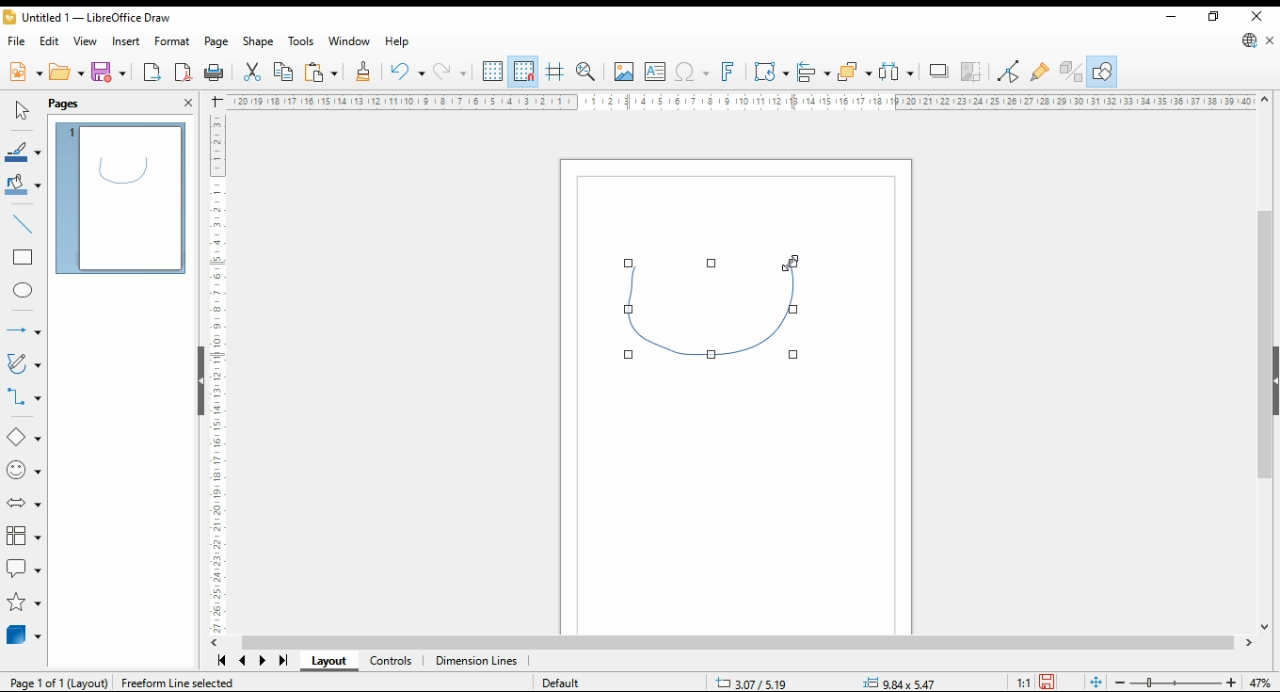 The image size is (1280, 692). What do you see at coordinates (554, 72) in the screenshot?
I see `helplines while moving` at bounding box center [554, 72].